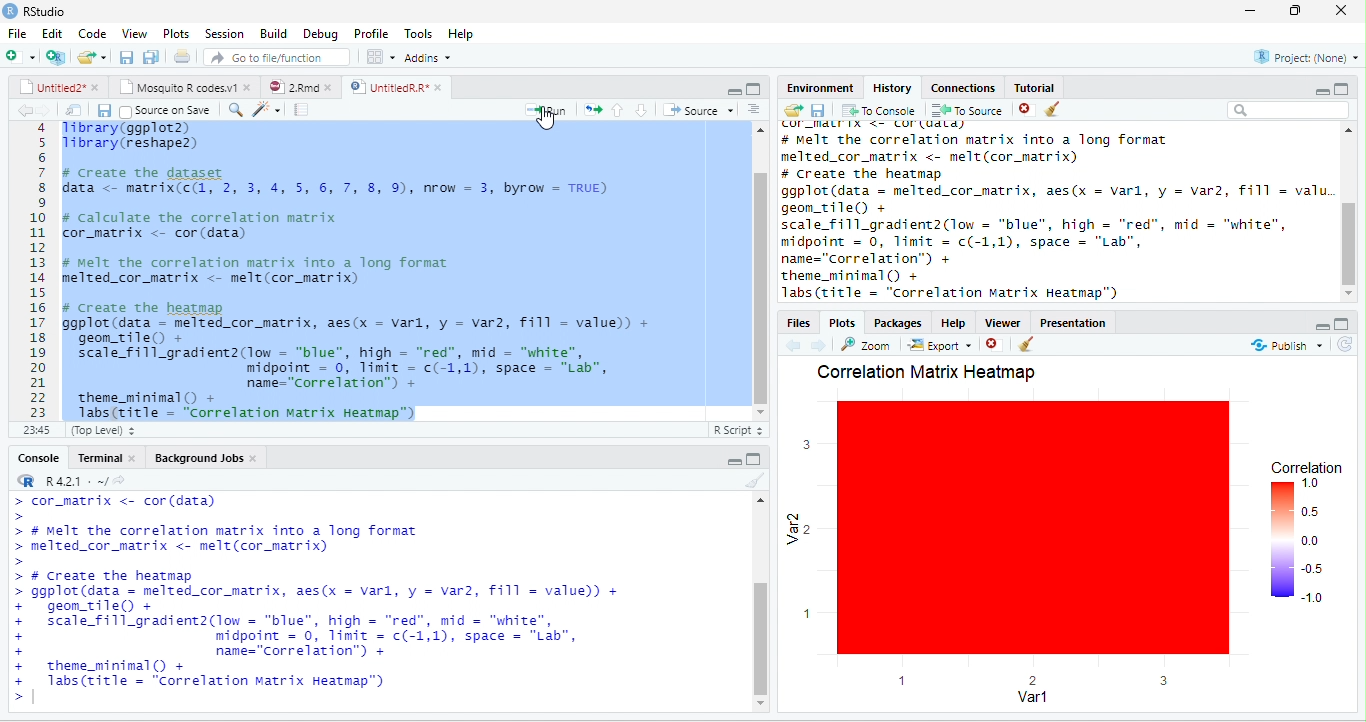  What do you see at coordinates (224, 33) in the screenshot?
I see `session` at bounding box center [224, 33].